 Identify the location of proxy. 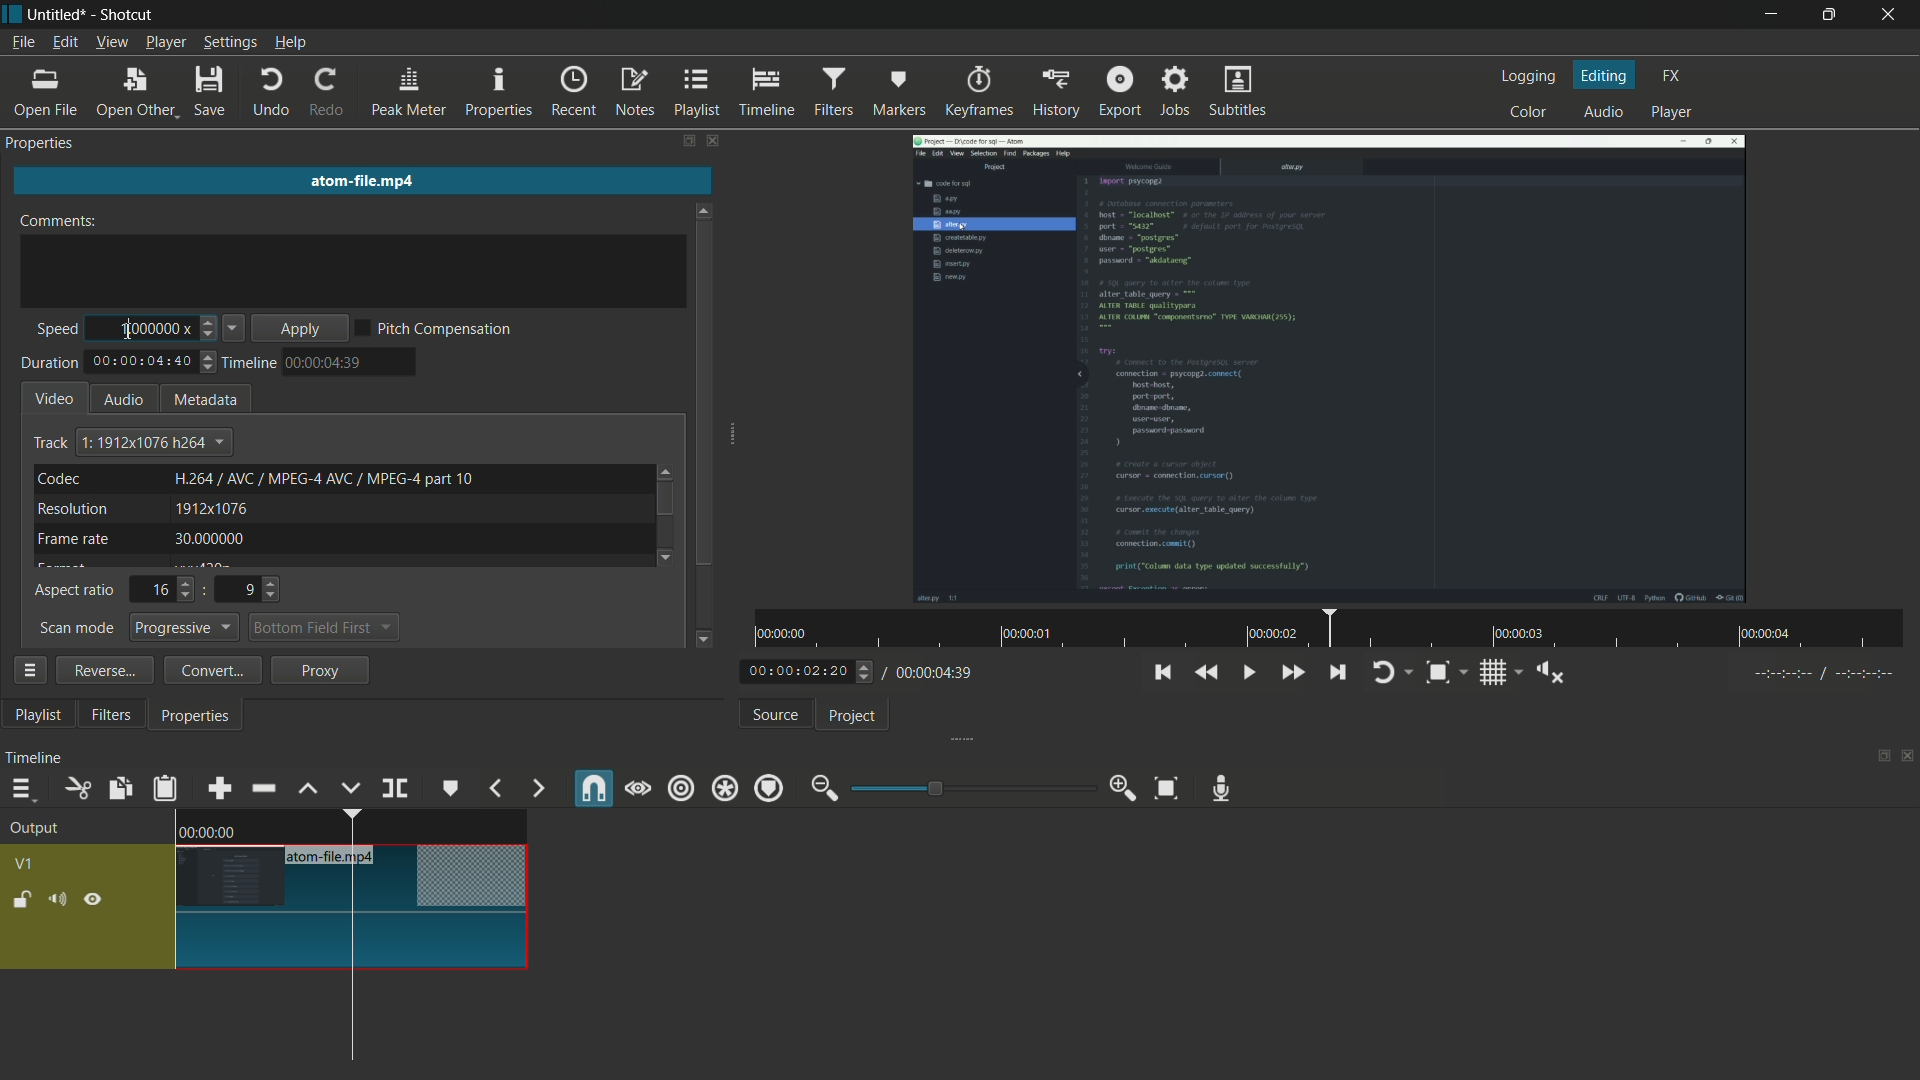
(318, 669).